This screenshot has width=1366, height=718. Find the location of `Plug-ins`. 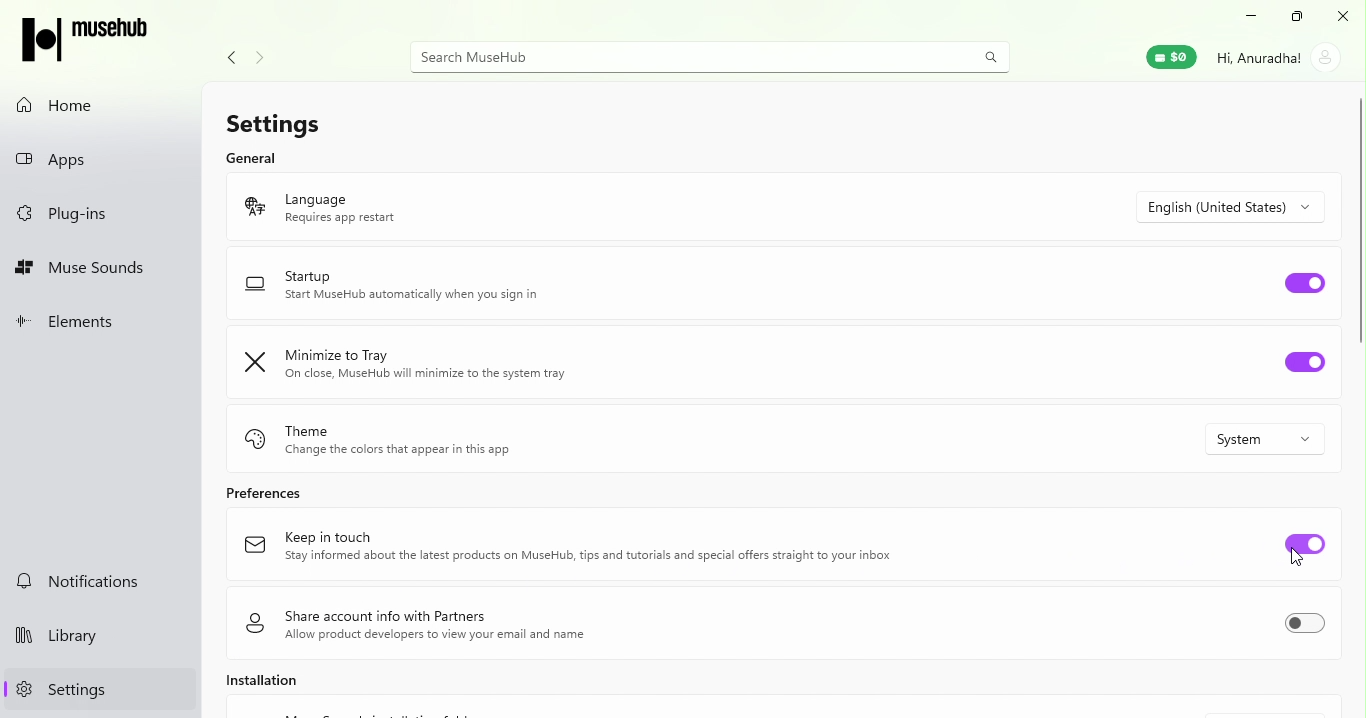

Plug-ins is located at coordinates (103, 213).